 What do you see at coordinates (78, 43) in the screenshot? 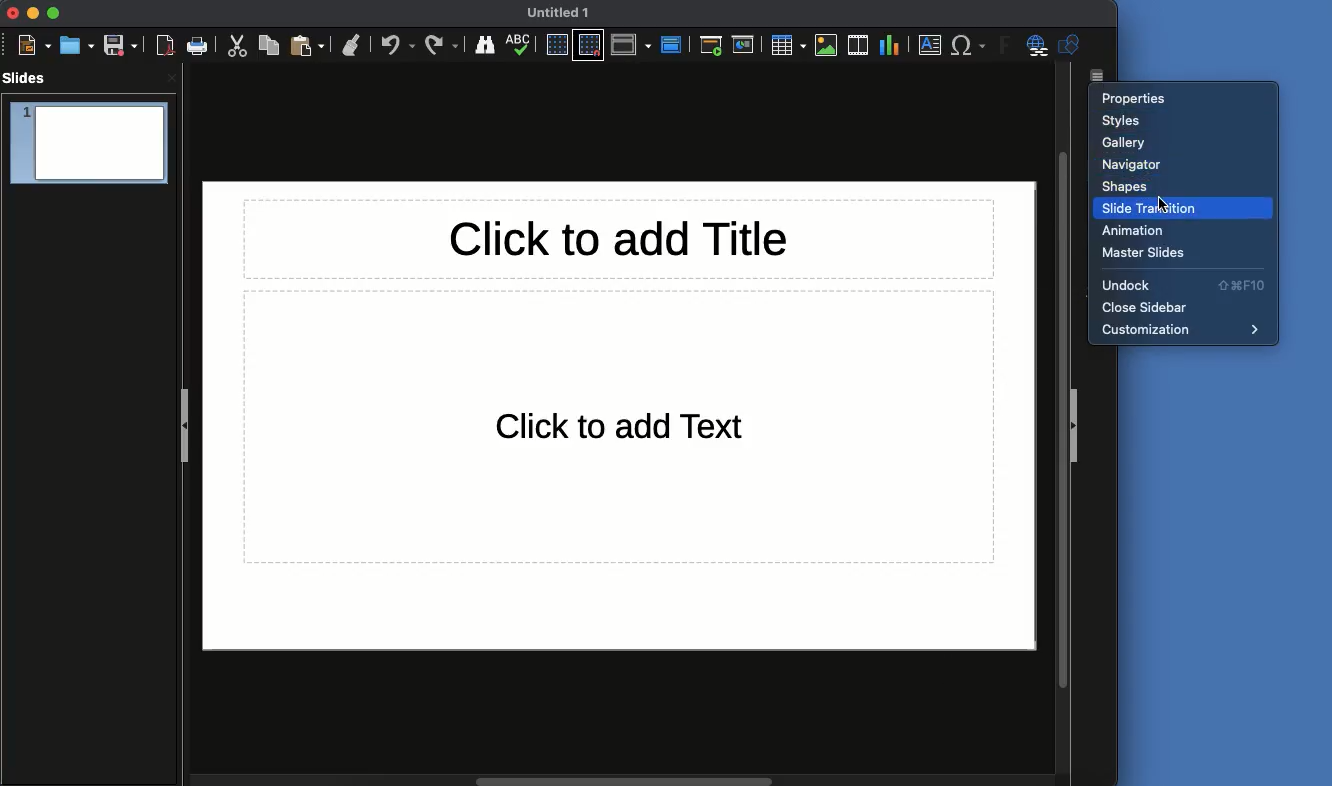
I see `Open` at bounding box center [78, 43].